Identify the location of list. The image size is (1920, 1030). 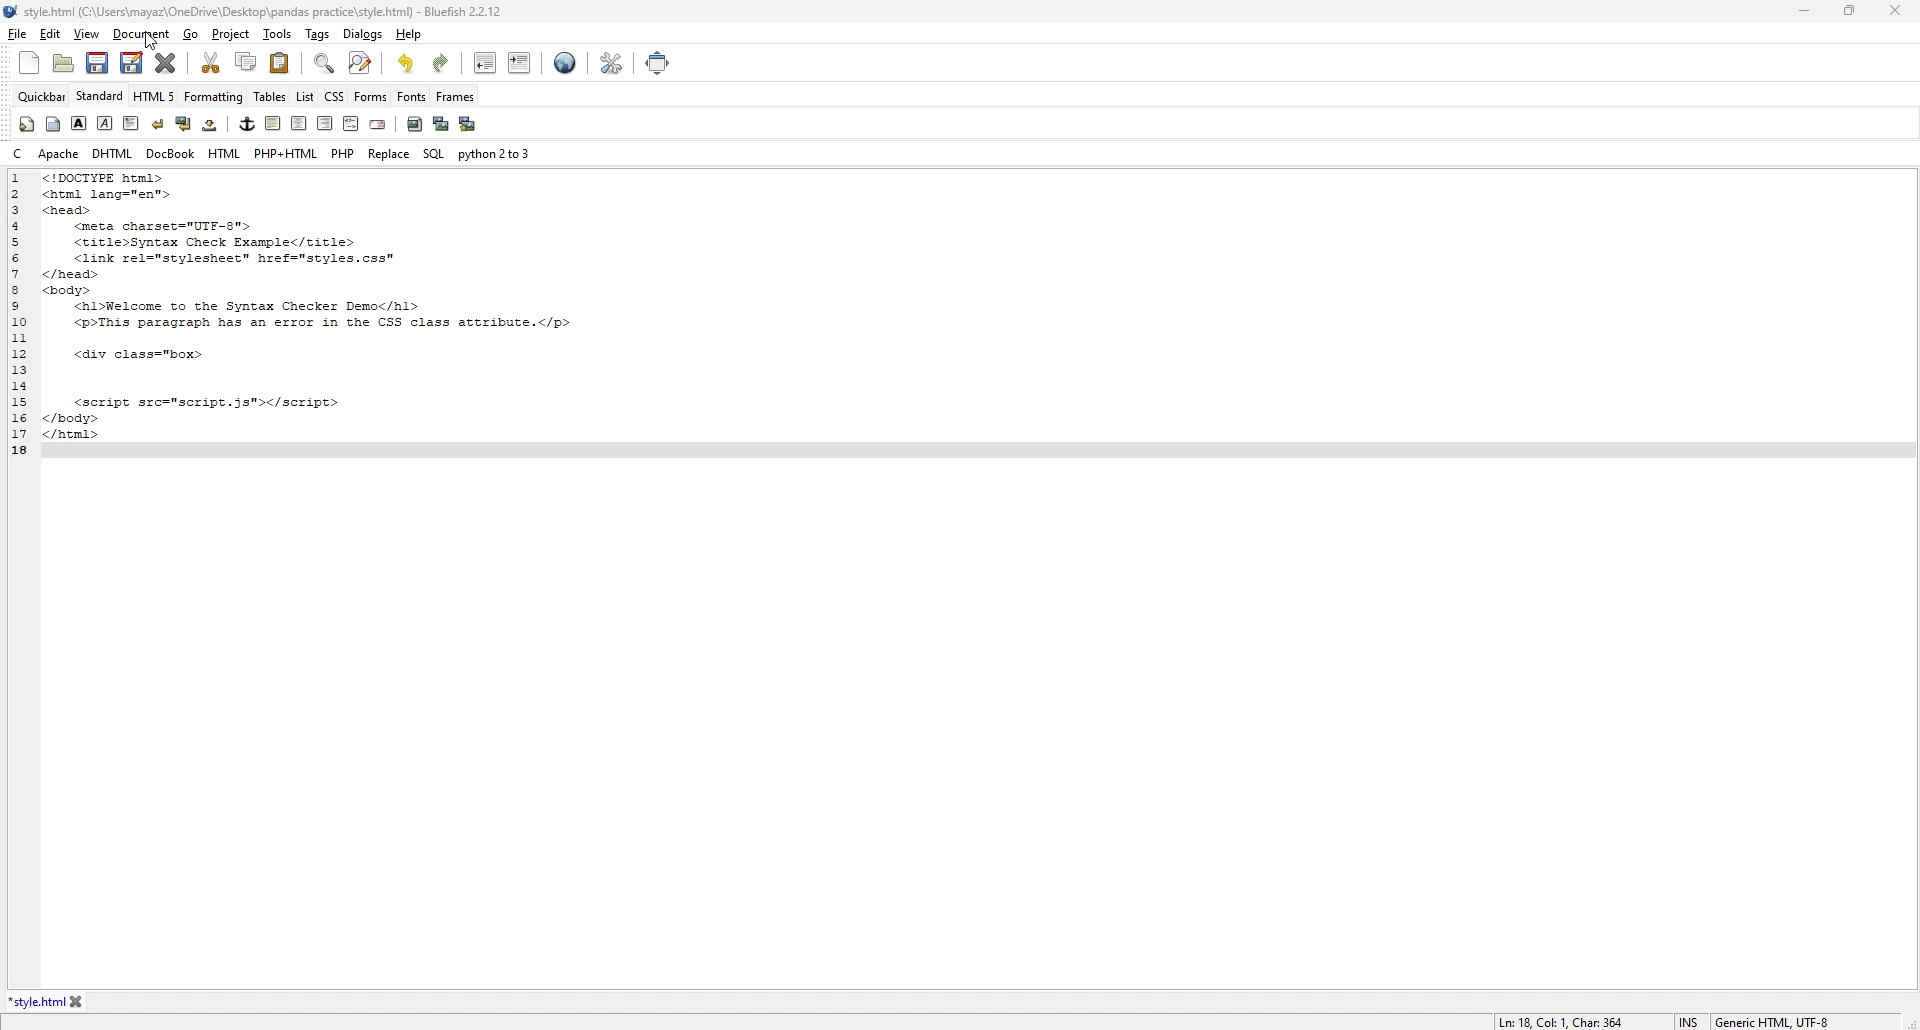
(306, 96).